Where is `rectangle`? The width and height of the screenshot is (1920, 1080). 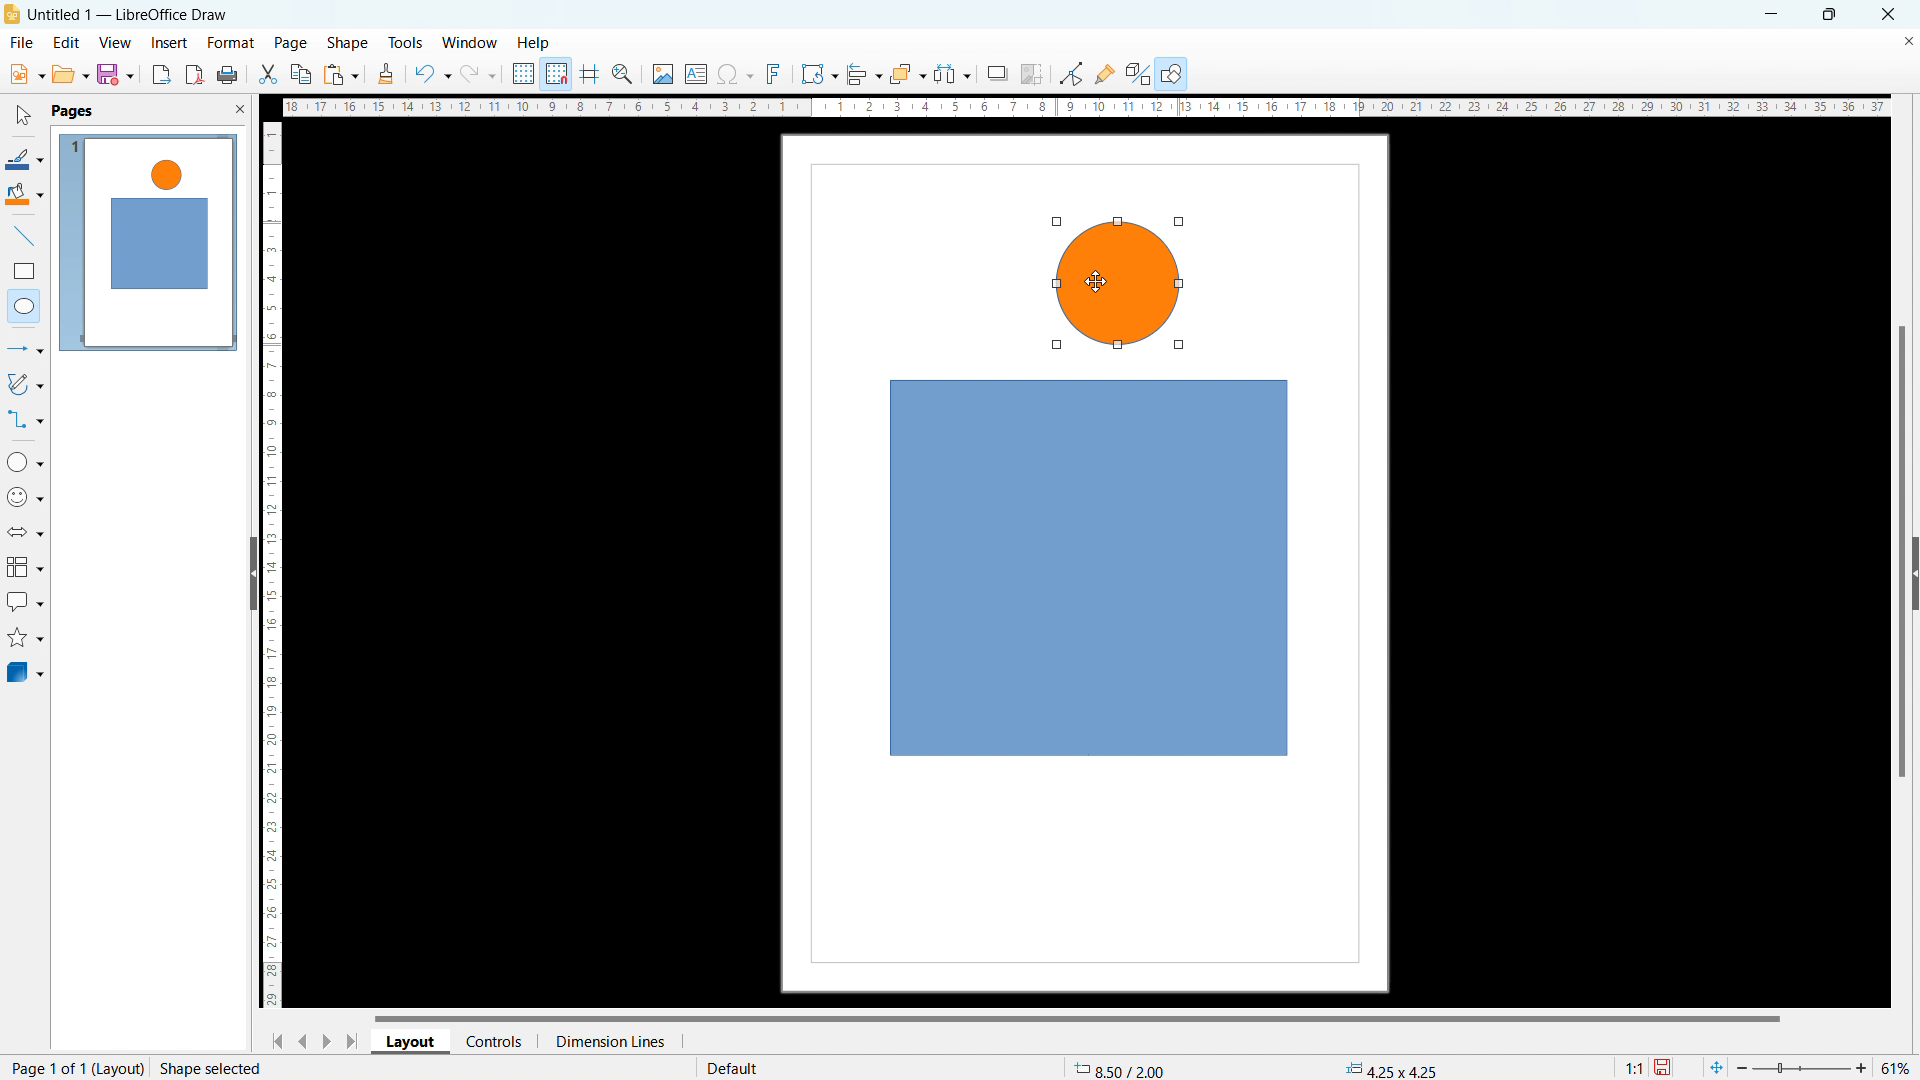 rectangle is located at coordinates (24, 271).